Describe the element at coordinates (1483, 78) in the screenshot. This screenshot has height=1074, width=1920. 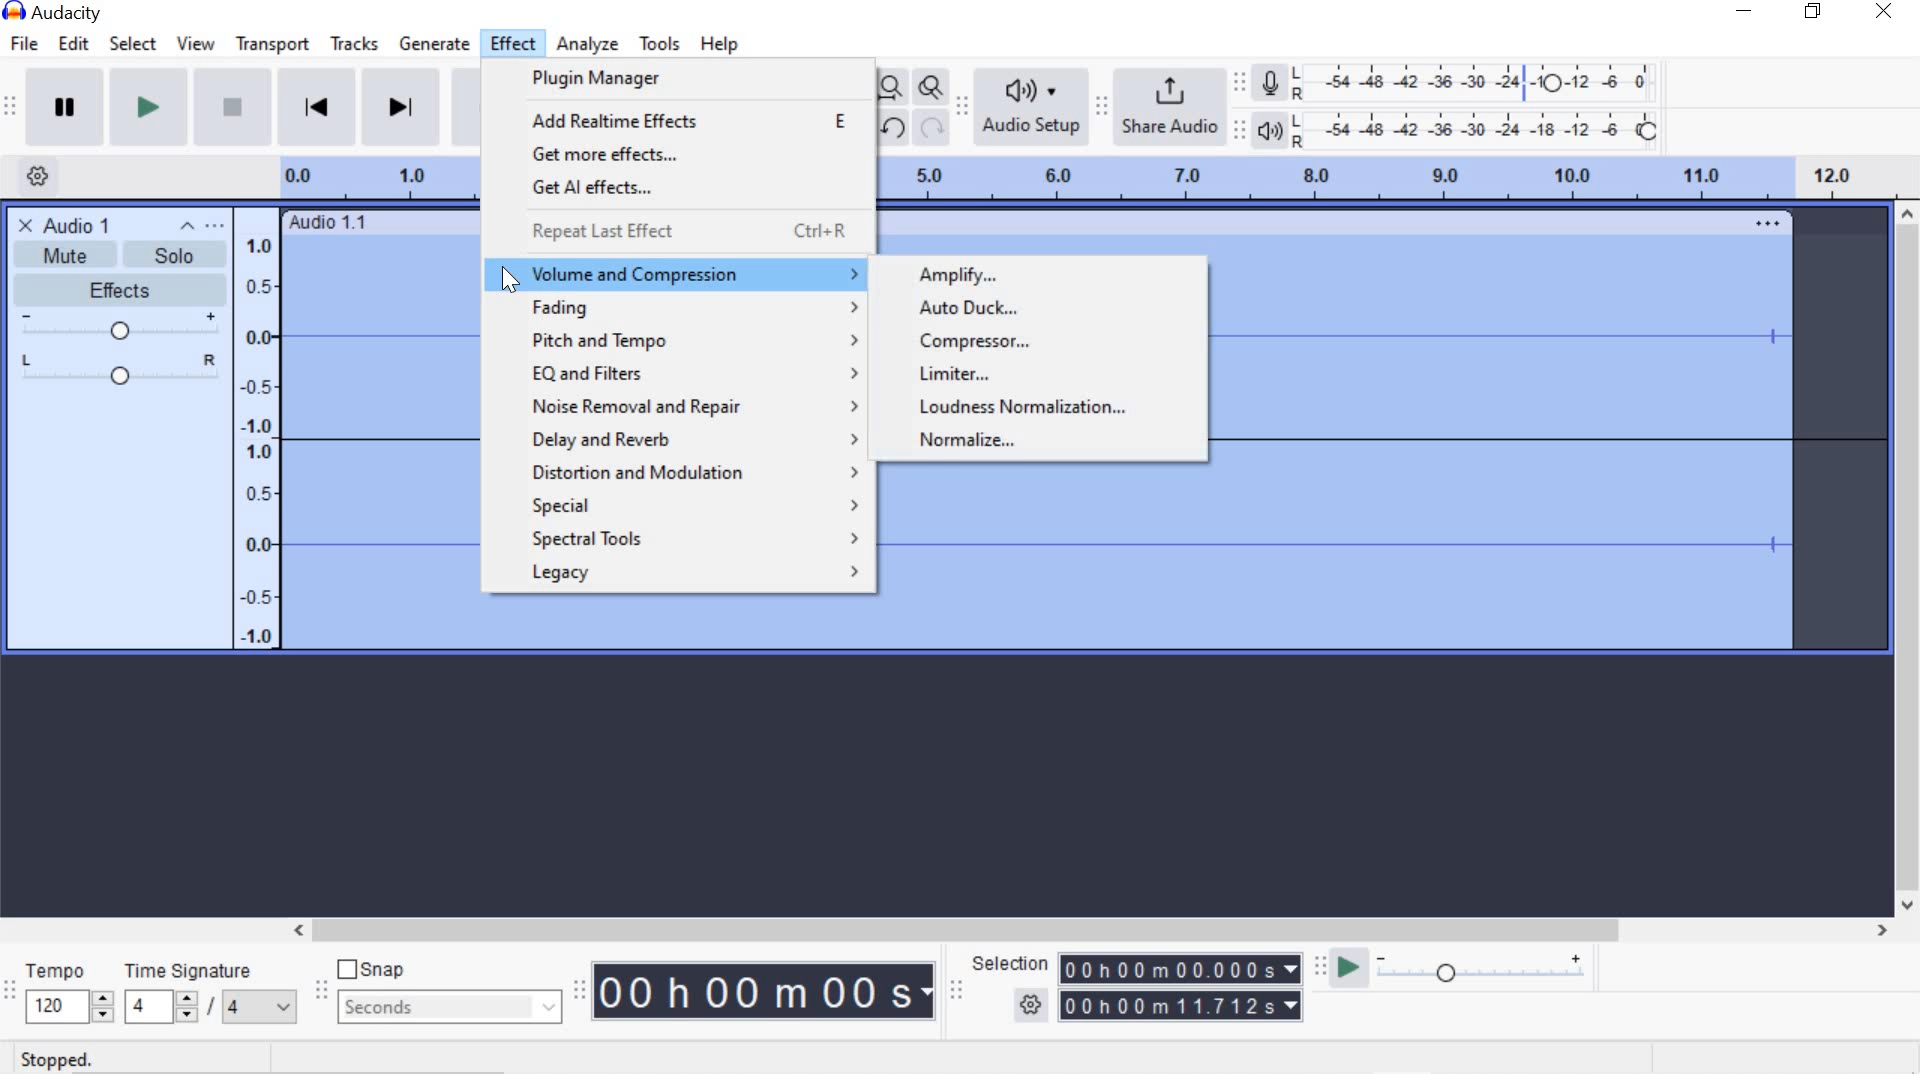
I see `Recording level` at that location.